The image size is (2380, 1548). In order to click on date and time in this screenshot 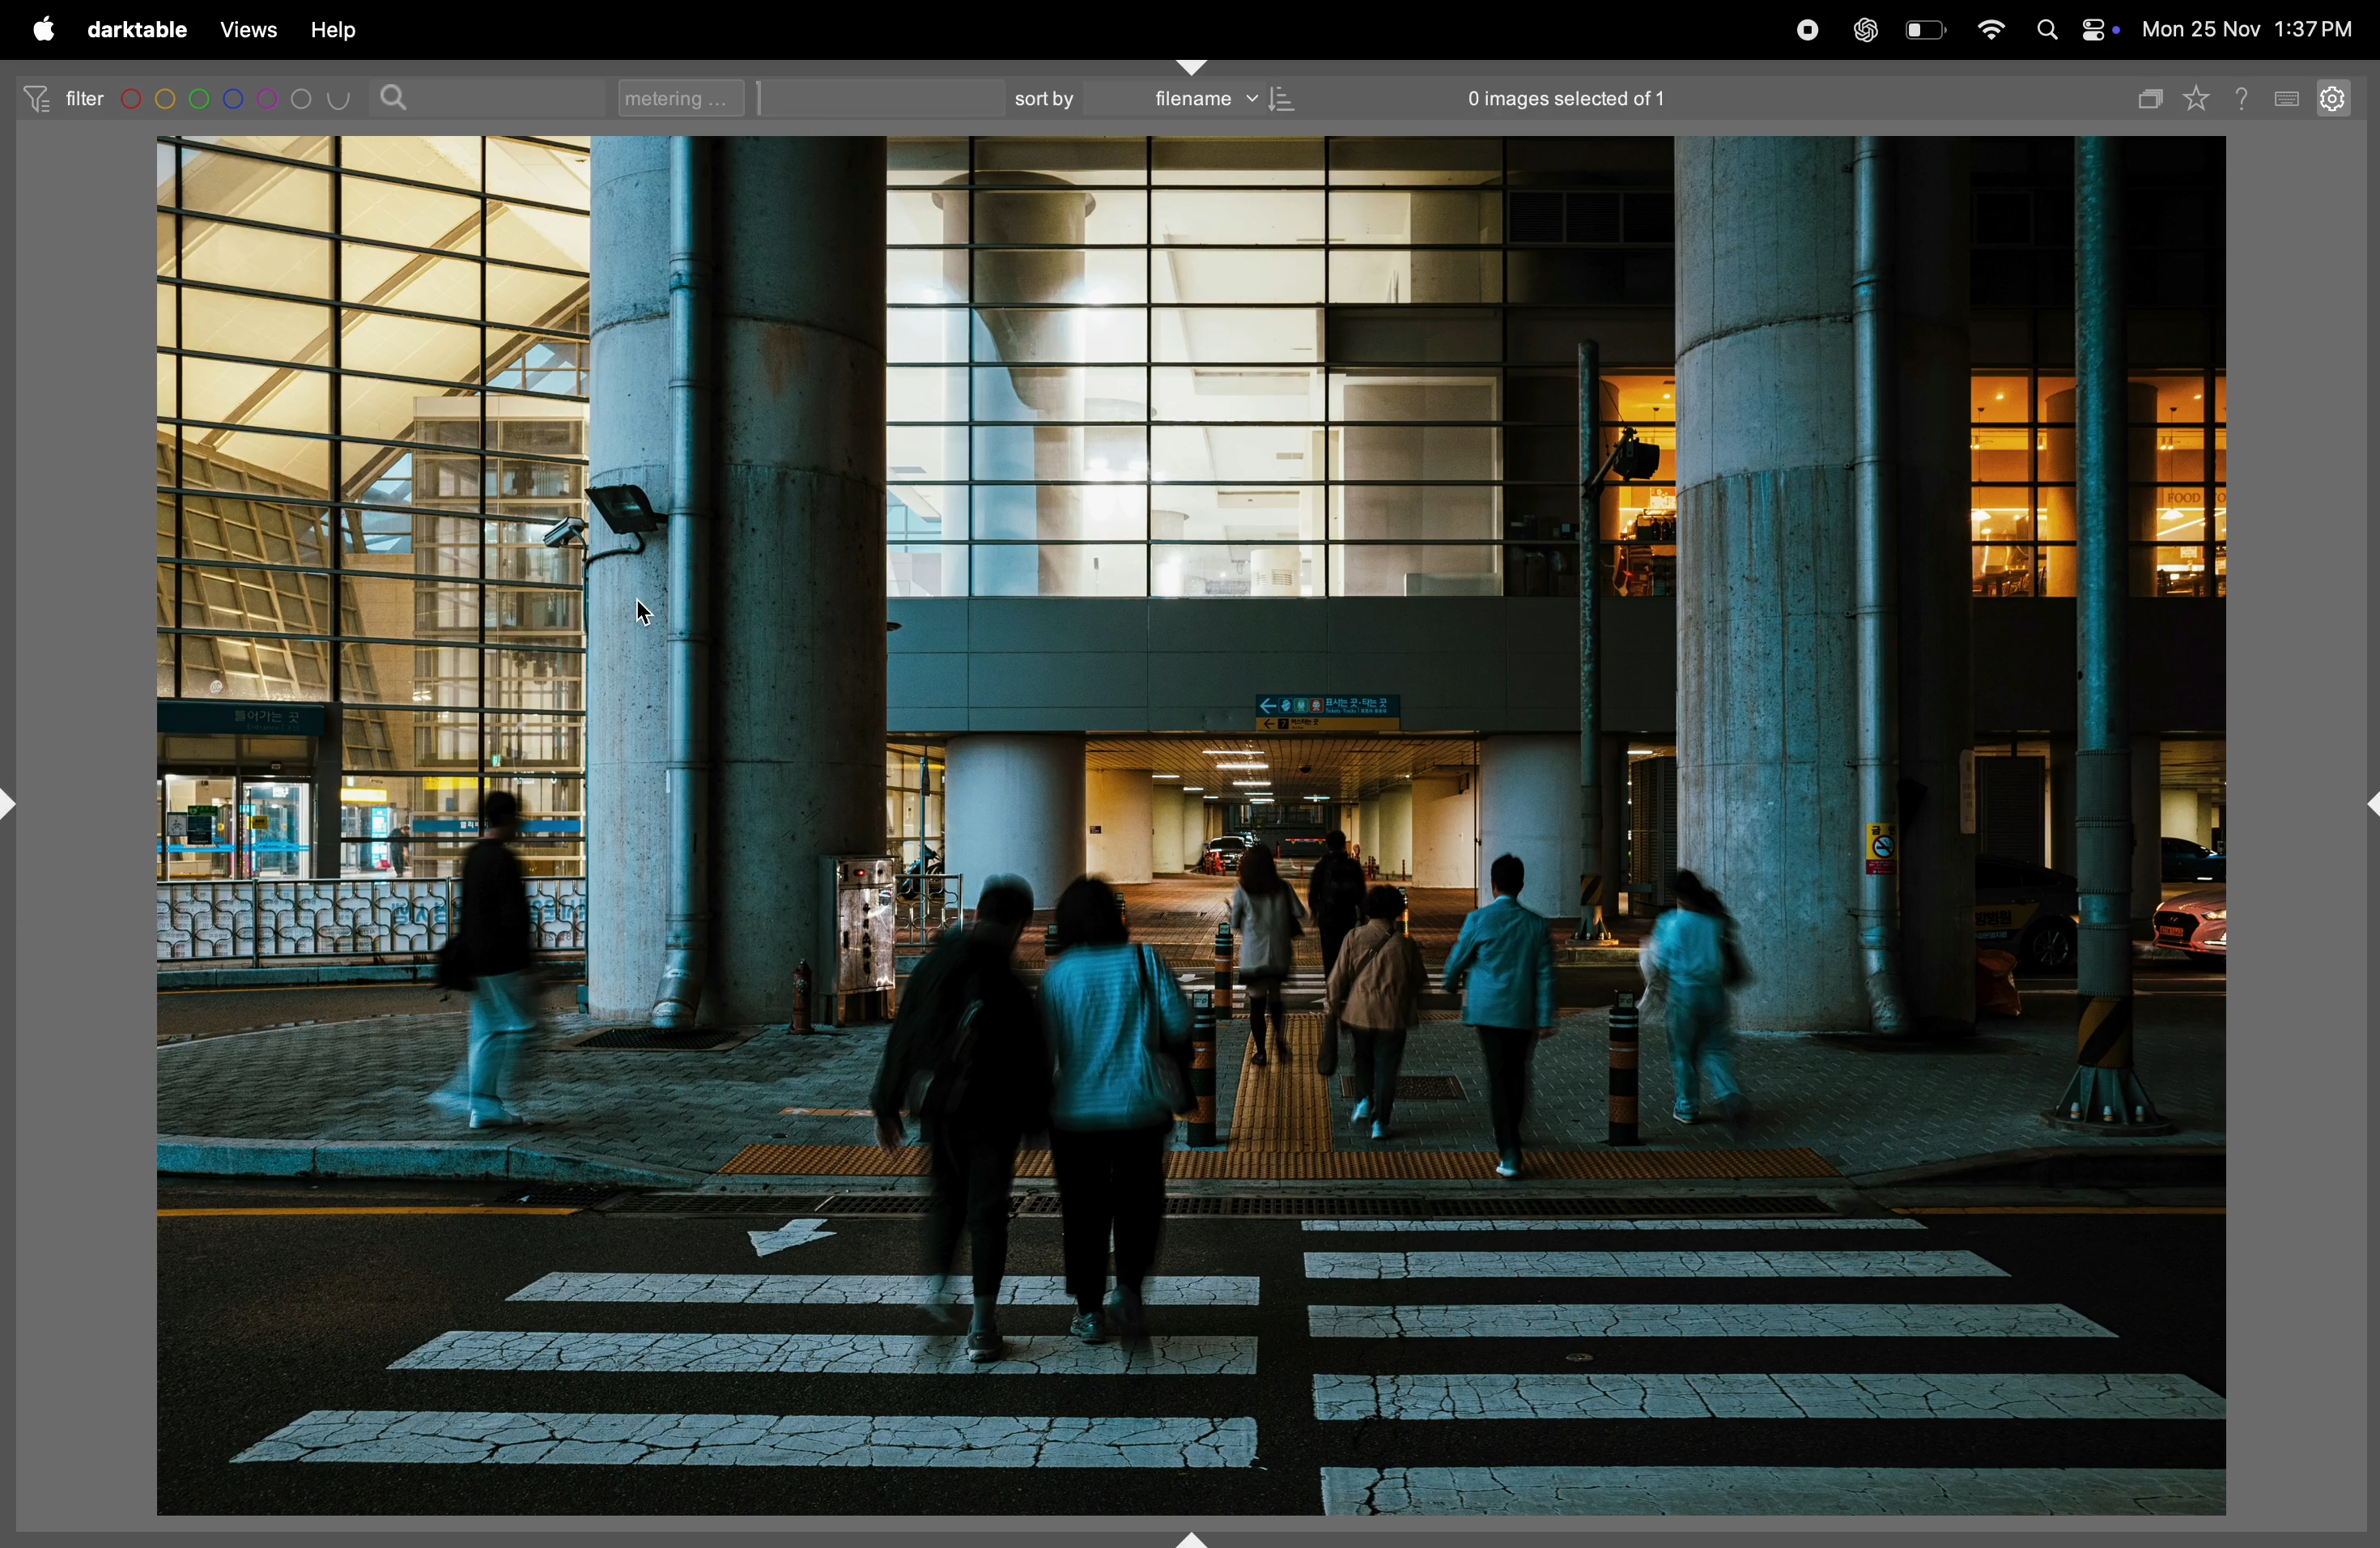, I will do `click(2248, 31)`.